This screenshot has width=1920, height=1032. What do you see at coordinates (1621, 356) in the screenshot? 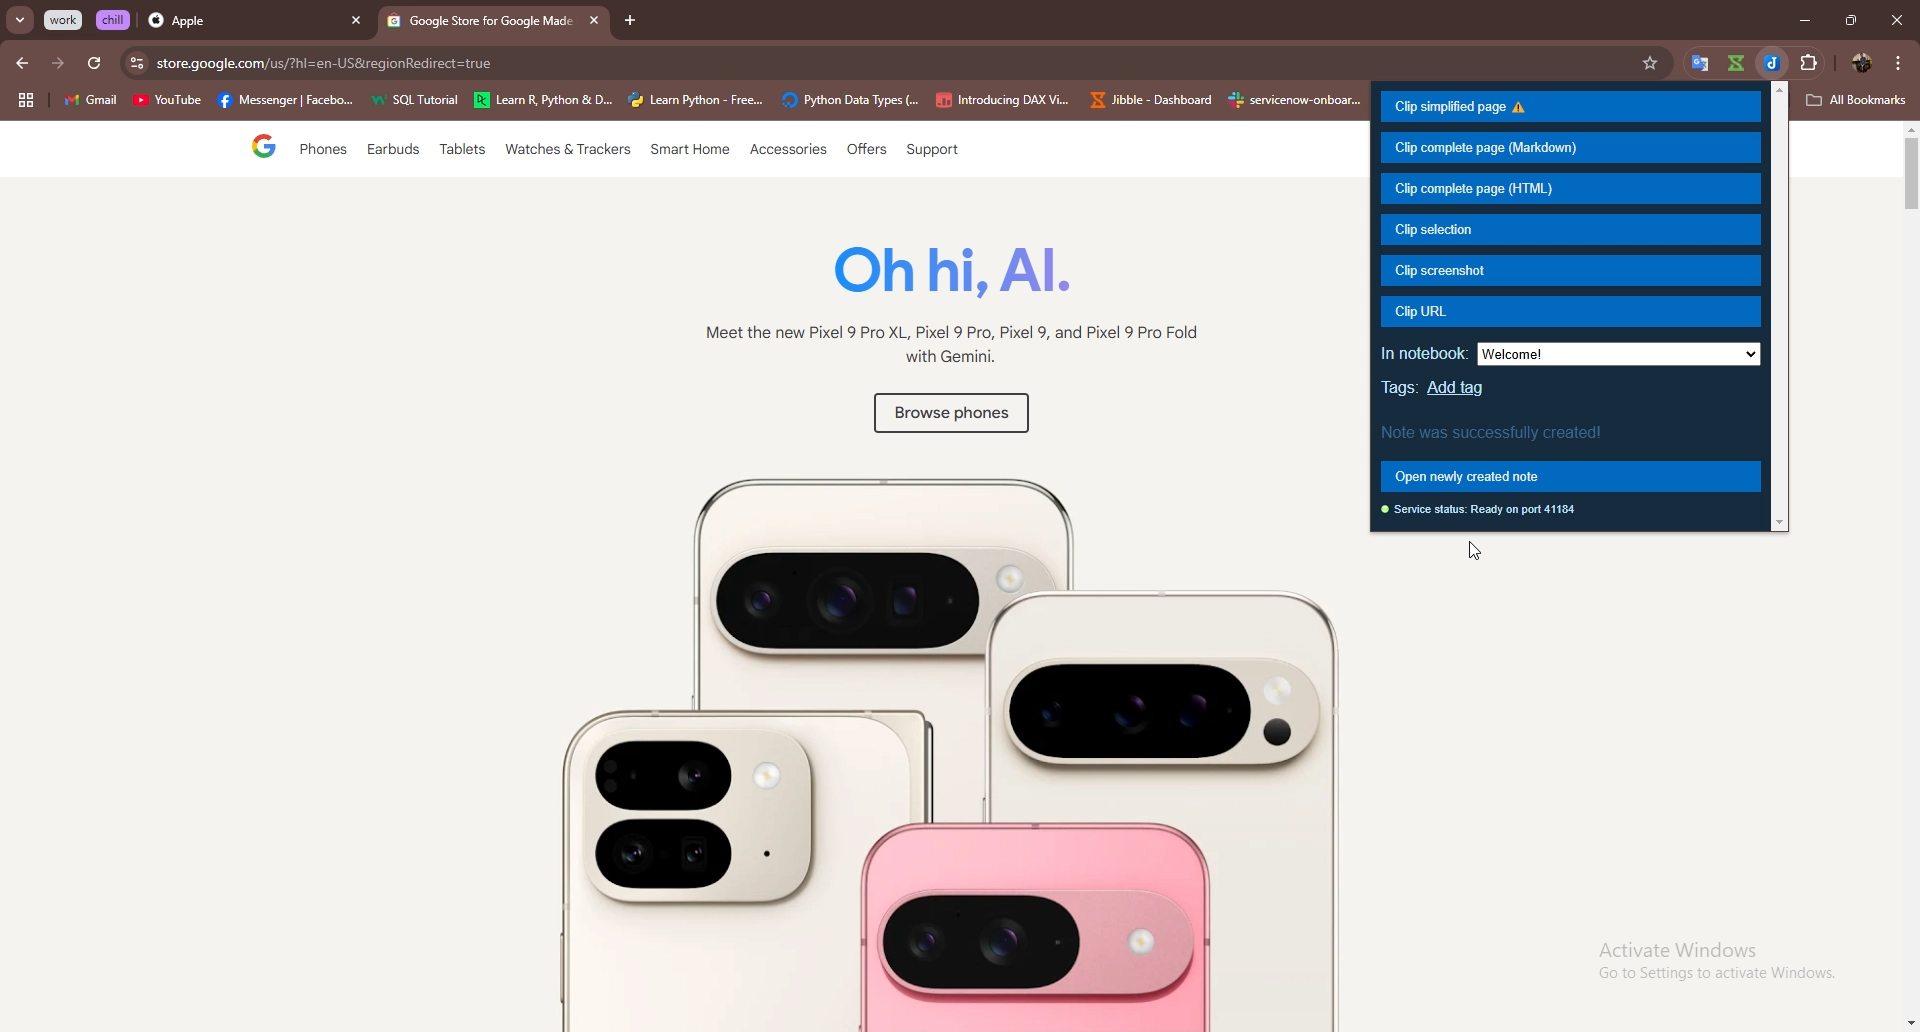
I see `welcome` at bounding box center [1621, 356].